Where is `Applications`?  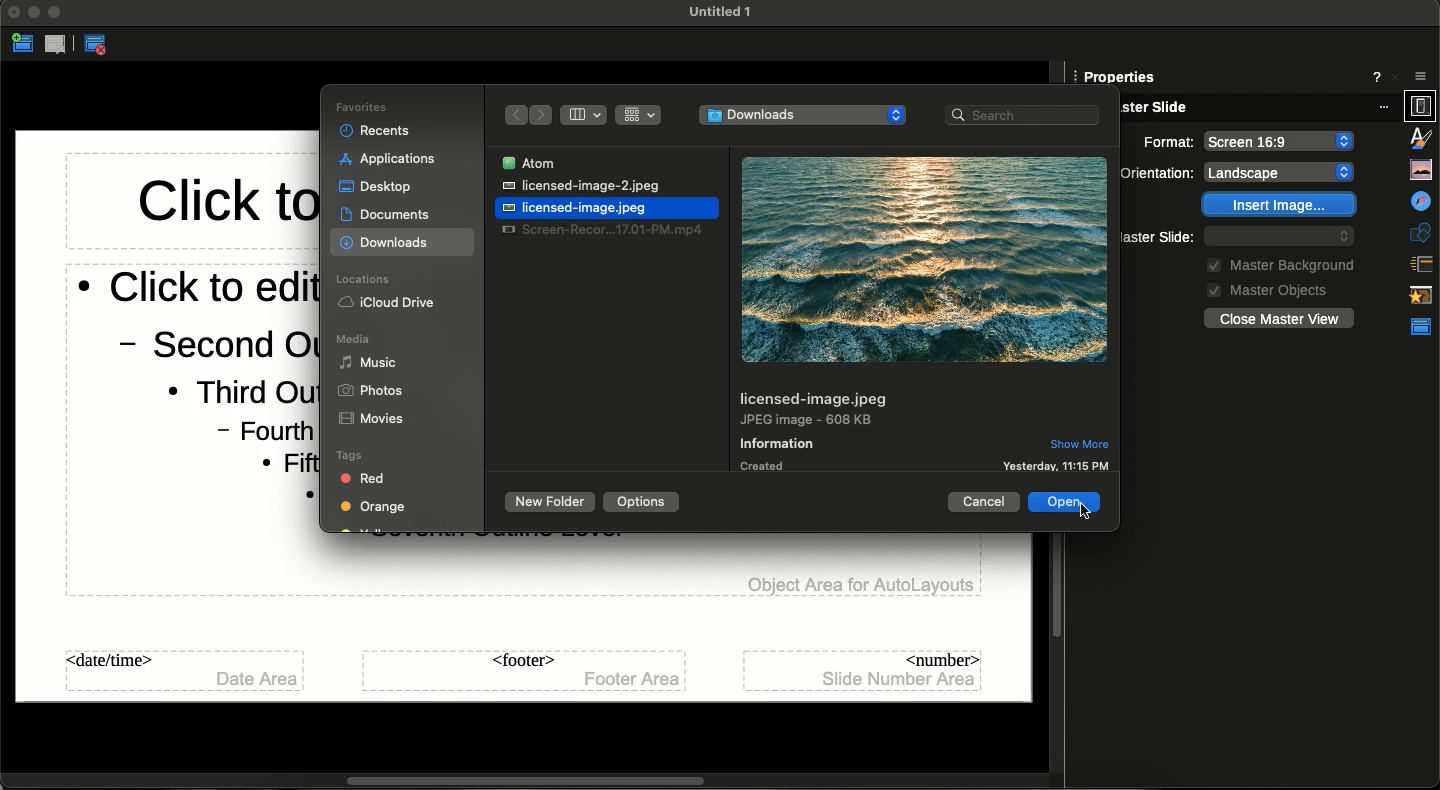
Applications is located at coordinates (385, 159).